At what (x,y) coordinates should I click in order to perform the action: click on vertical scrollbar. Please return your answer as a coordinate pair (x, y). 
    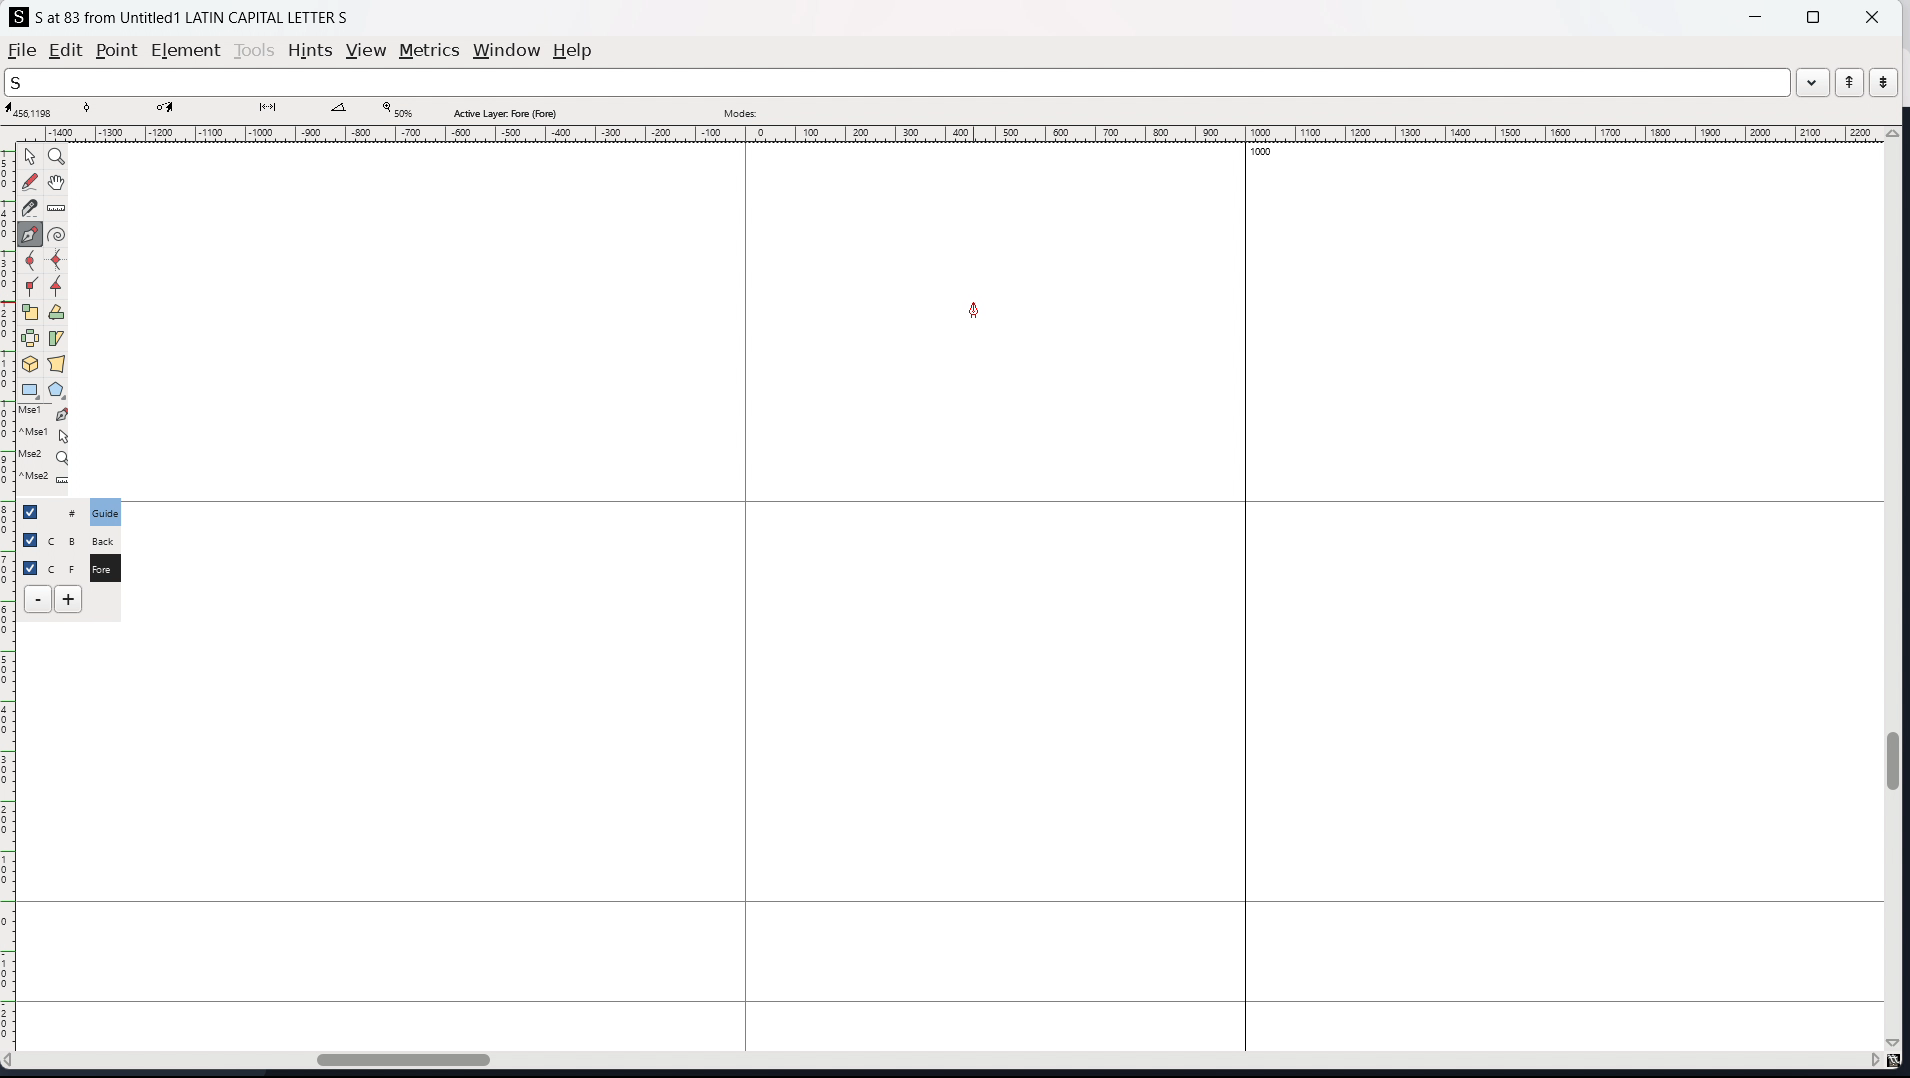
    Looking at the image, I should click on (1897, 590).